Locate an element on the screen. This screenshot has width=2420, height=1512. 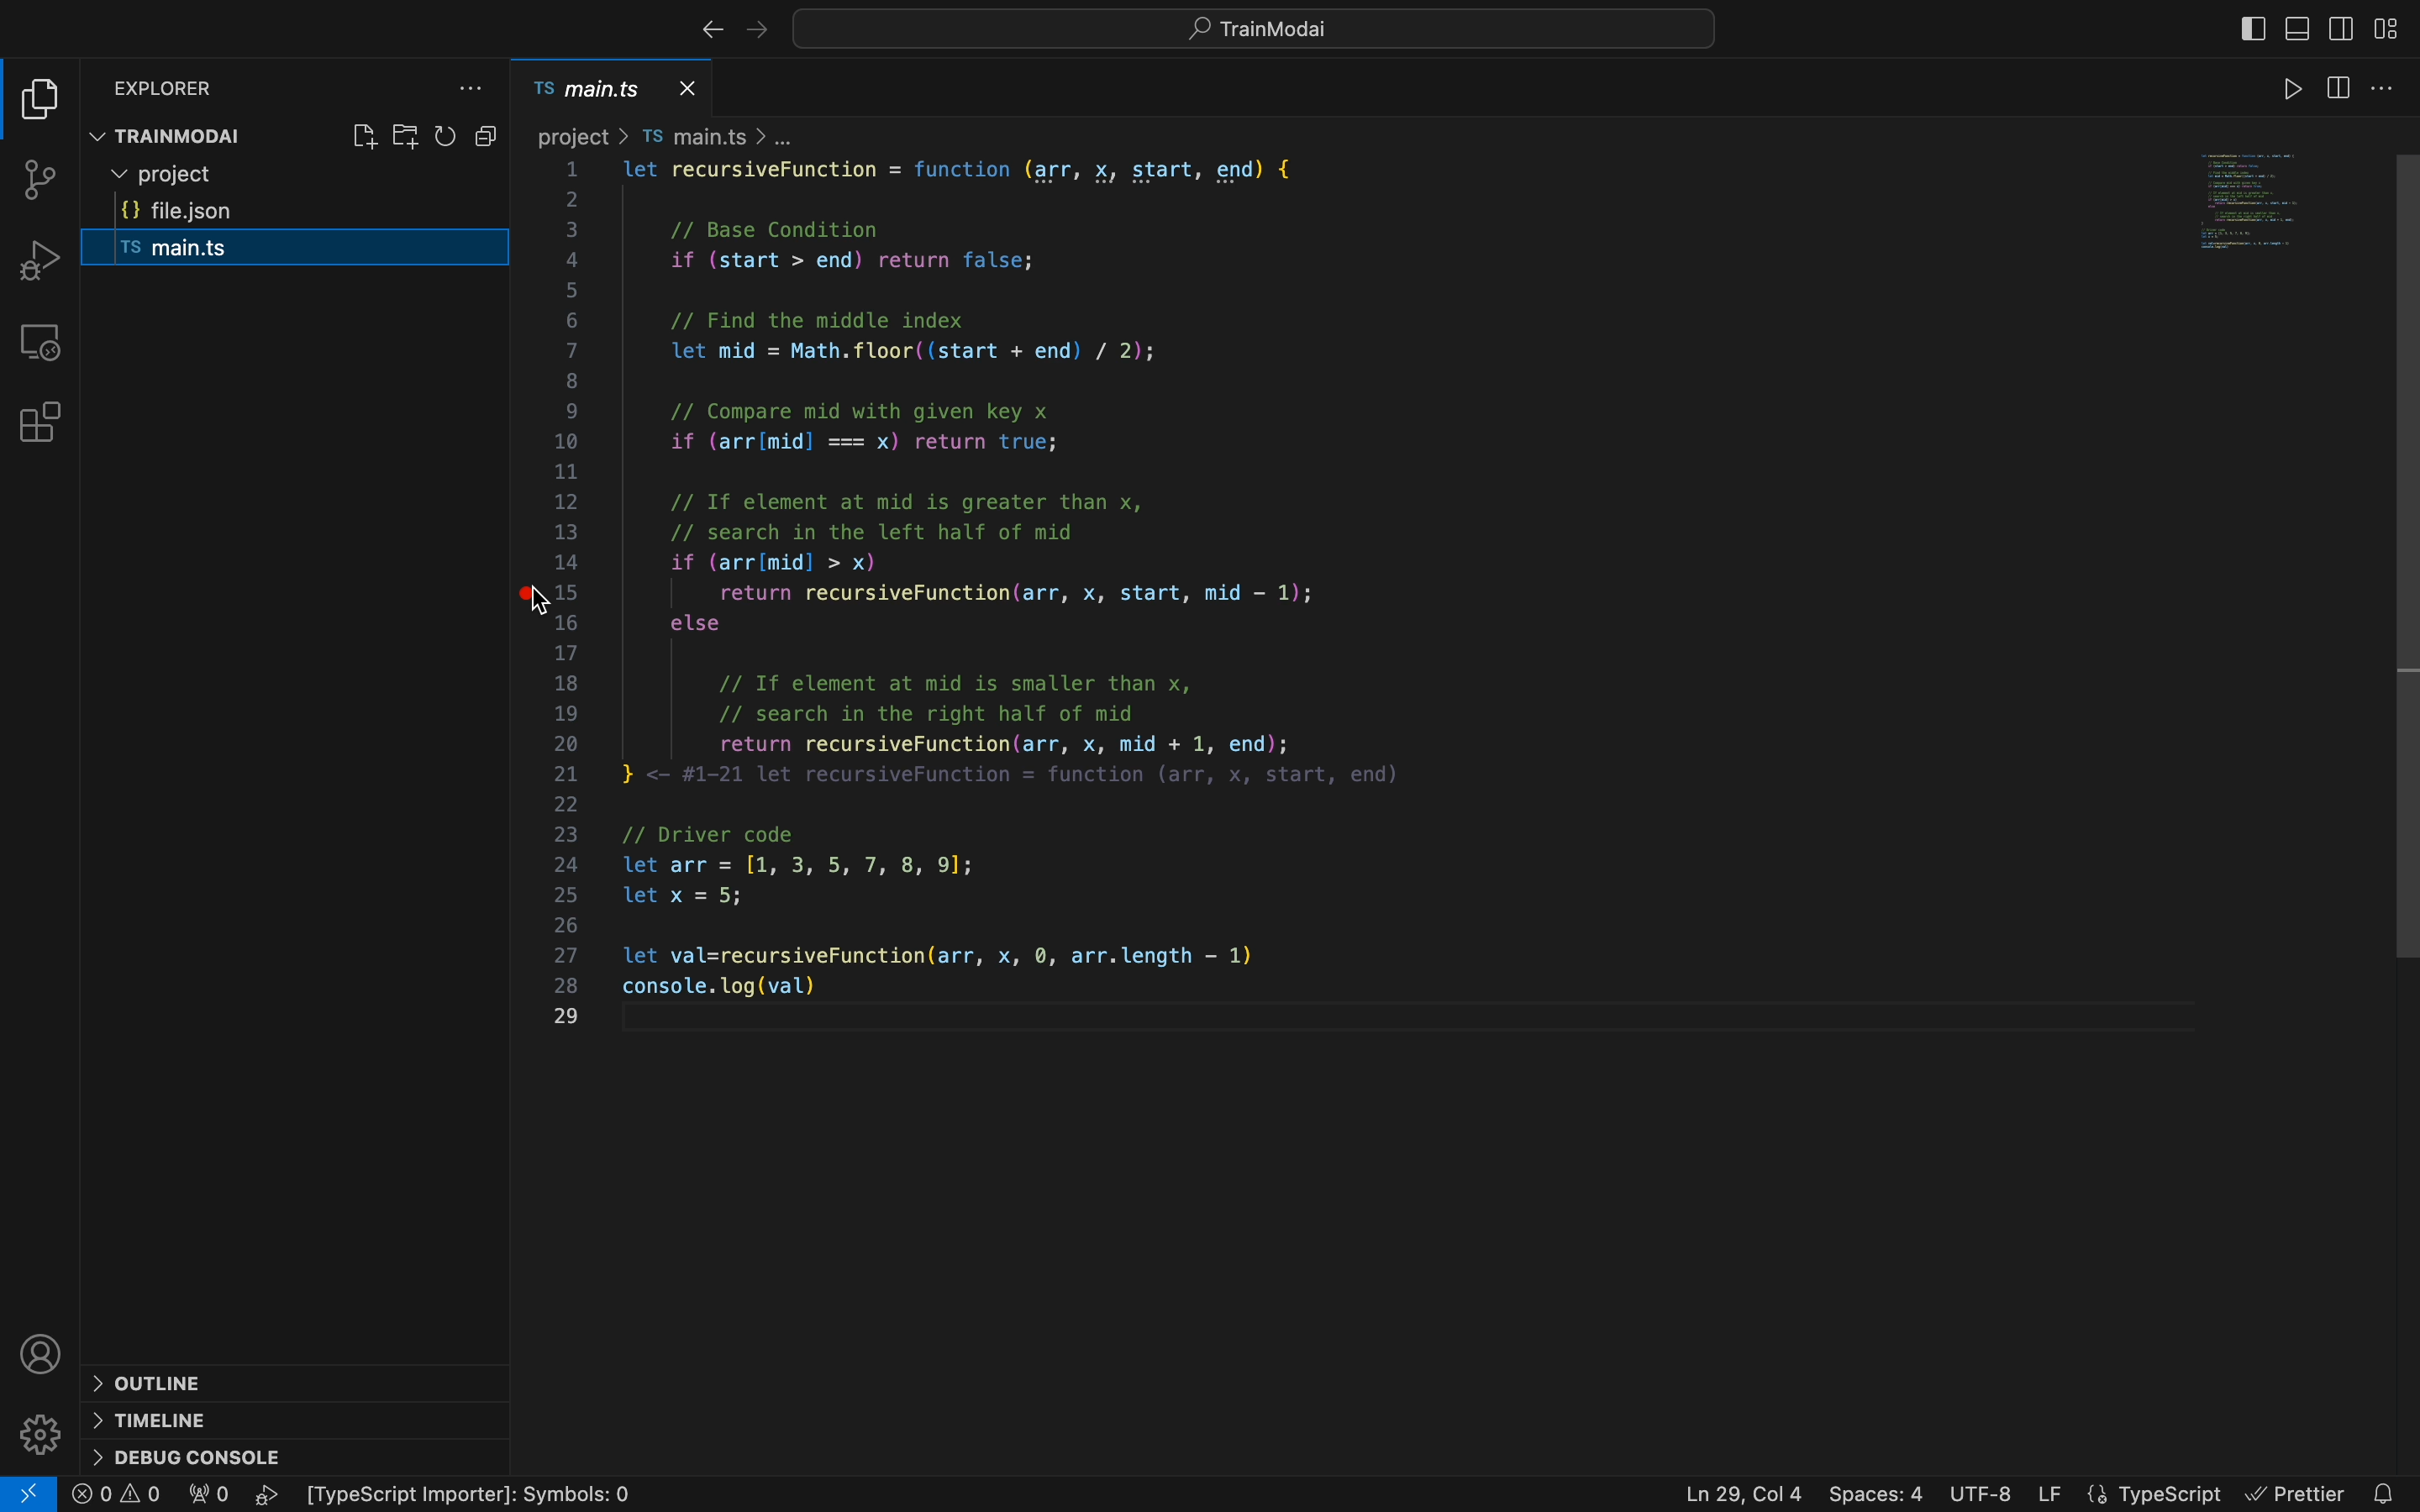
Ln-29, Col4 is located at coordinates (1726, 1491).